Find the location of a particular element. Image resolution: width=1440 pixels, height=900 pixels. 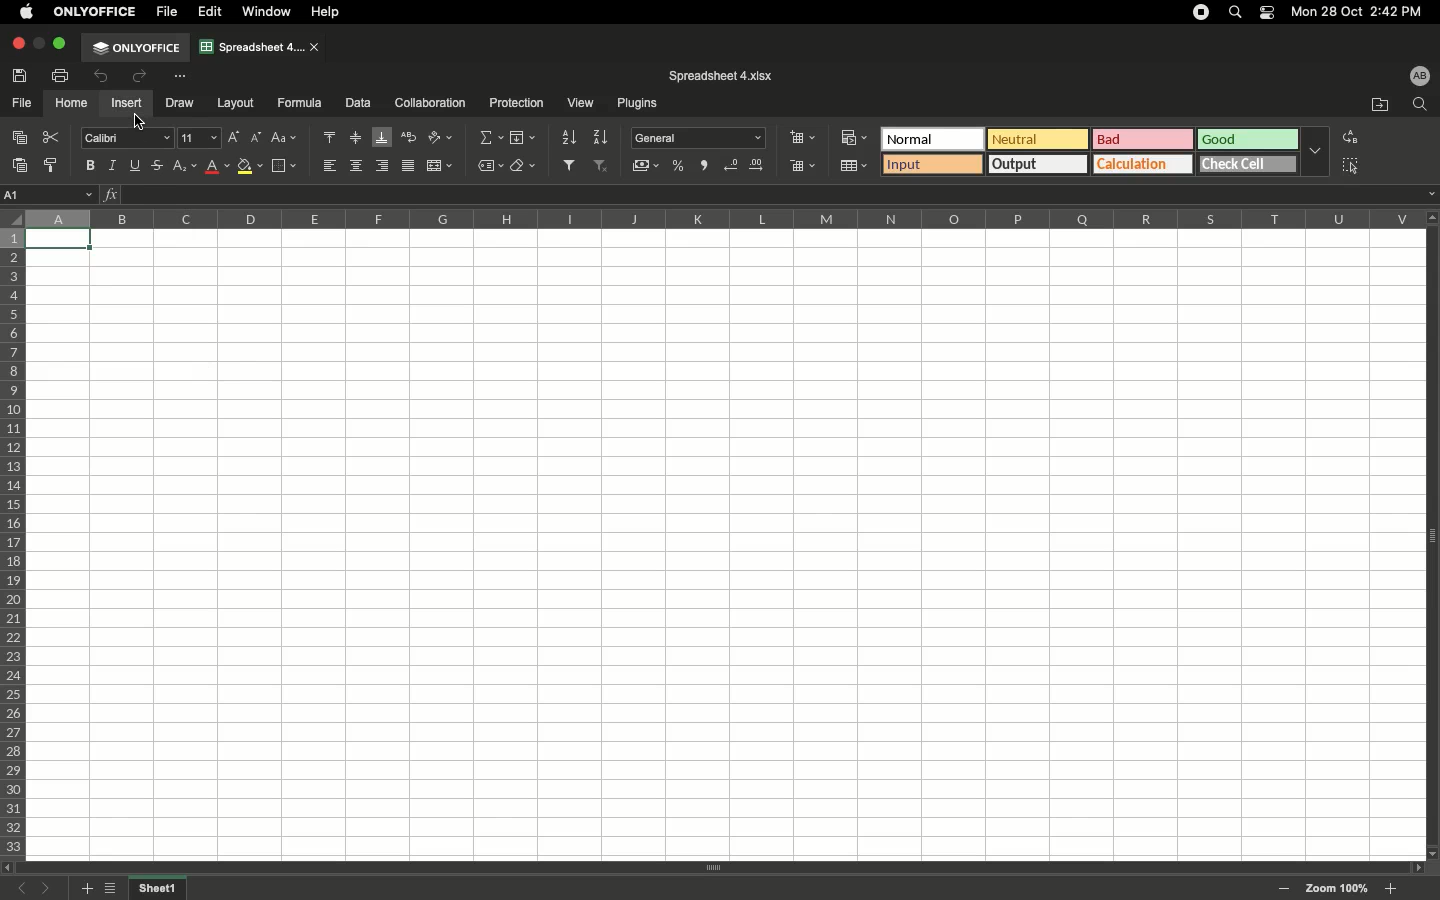

Scroll is located at coordinates (713, 869).